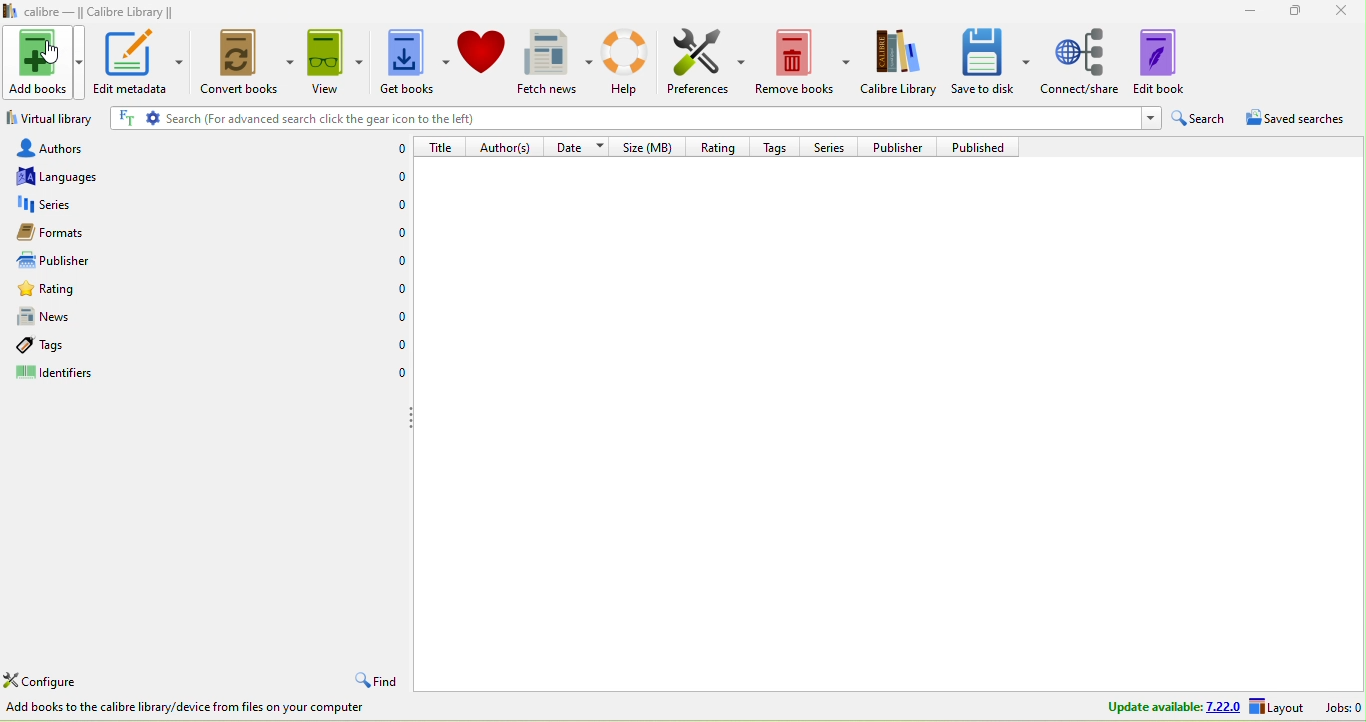 The width and height of the screenshot is (1366, 722). What do you see at coordinates (336, 62) in the screenshot?
I see `view` at bounding box center [336, 62].